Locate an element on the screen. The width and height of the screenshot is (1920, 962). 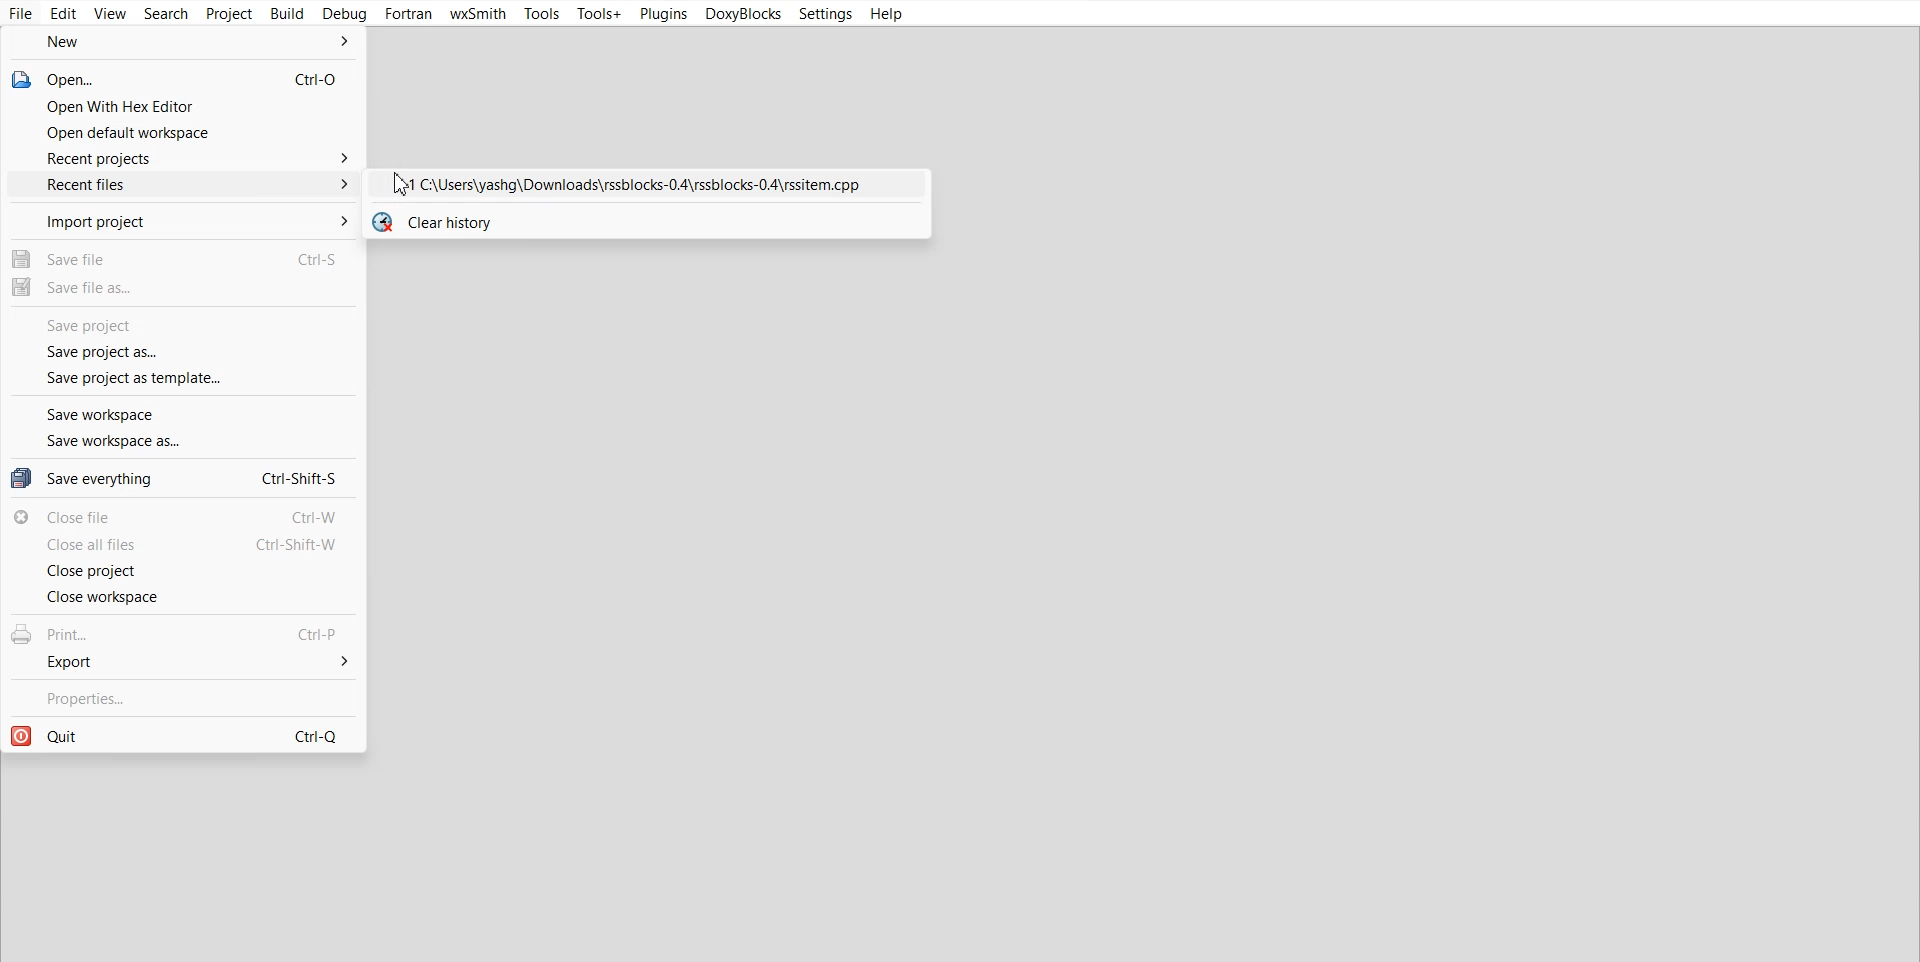
File is located at coordinates (22, 14).